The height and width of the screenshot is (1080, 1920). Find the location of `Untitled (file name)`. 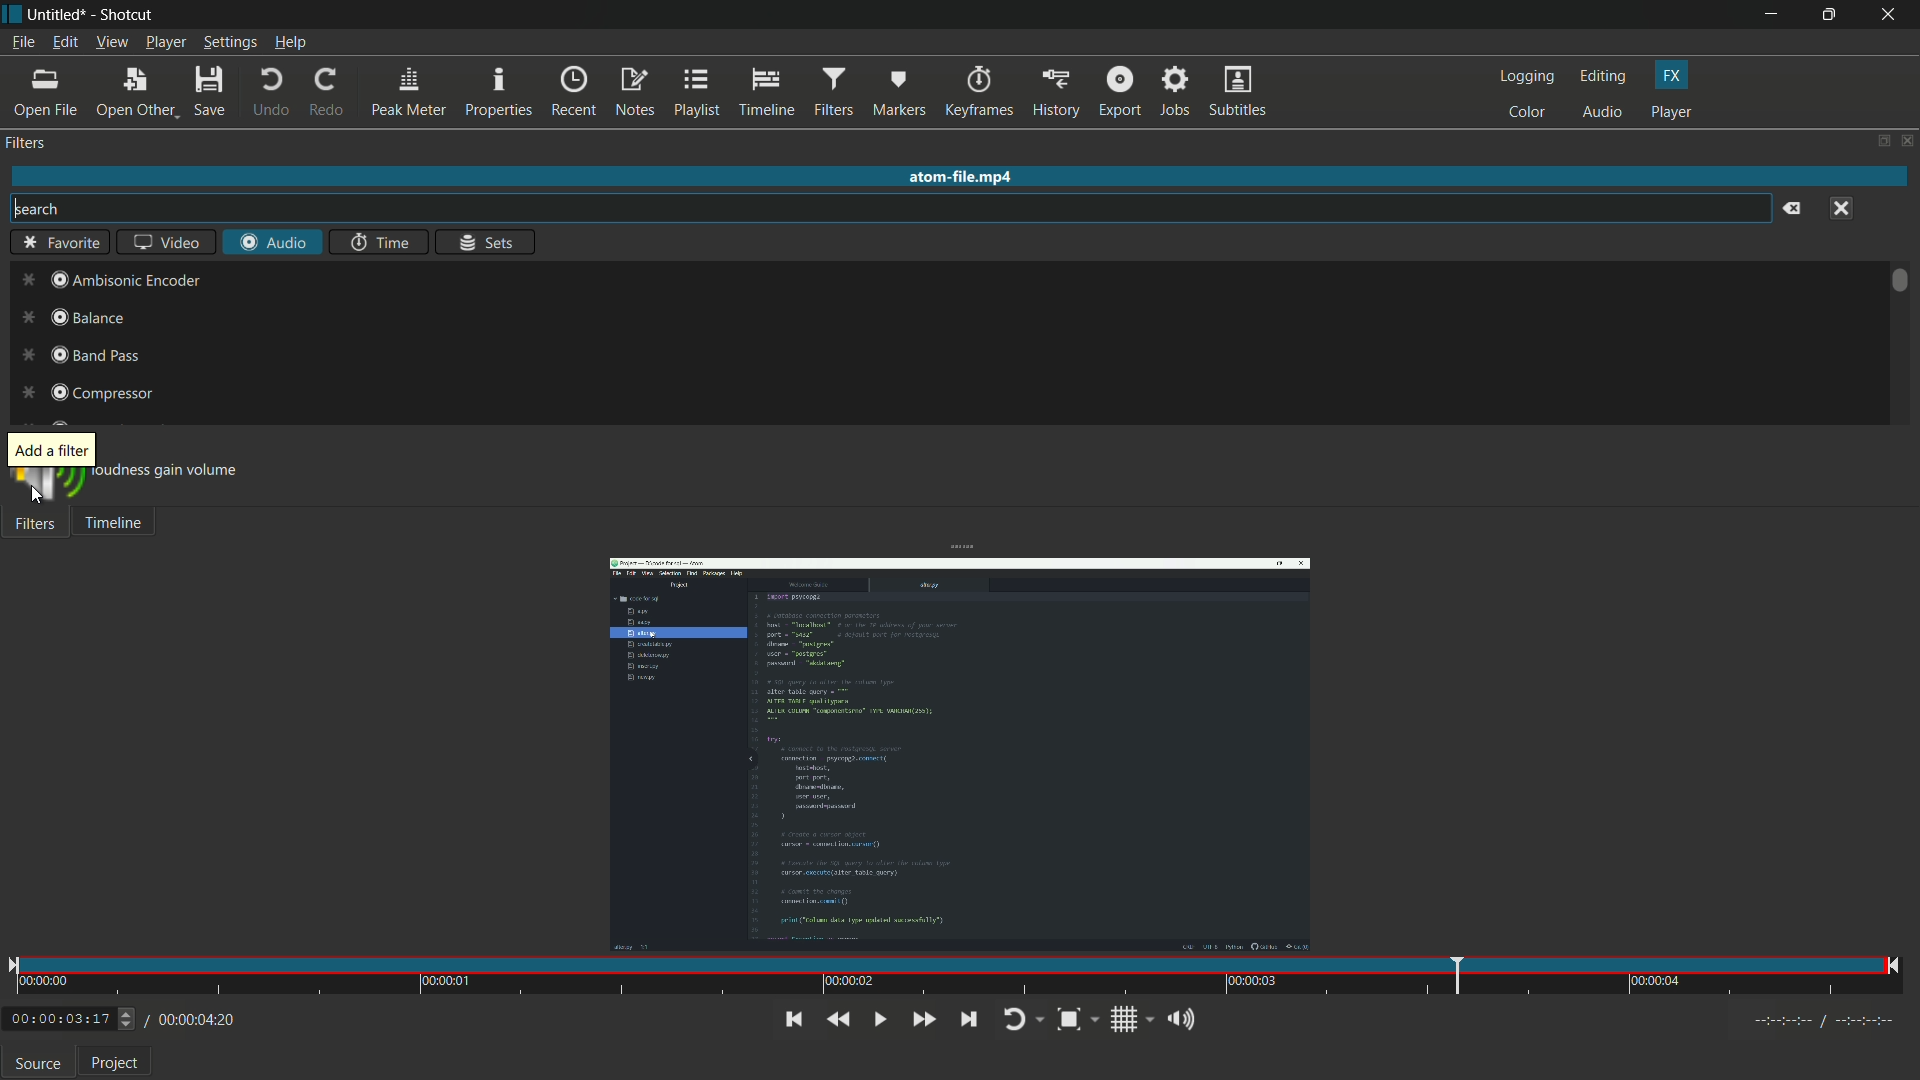

Untitled (file name) is located at coordinates (58, 15).